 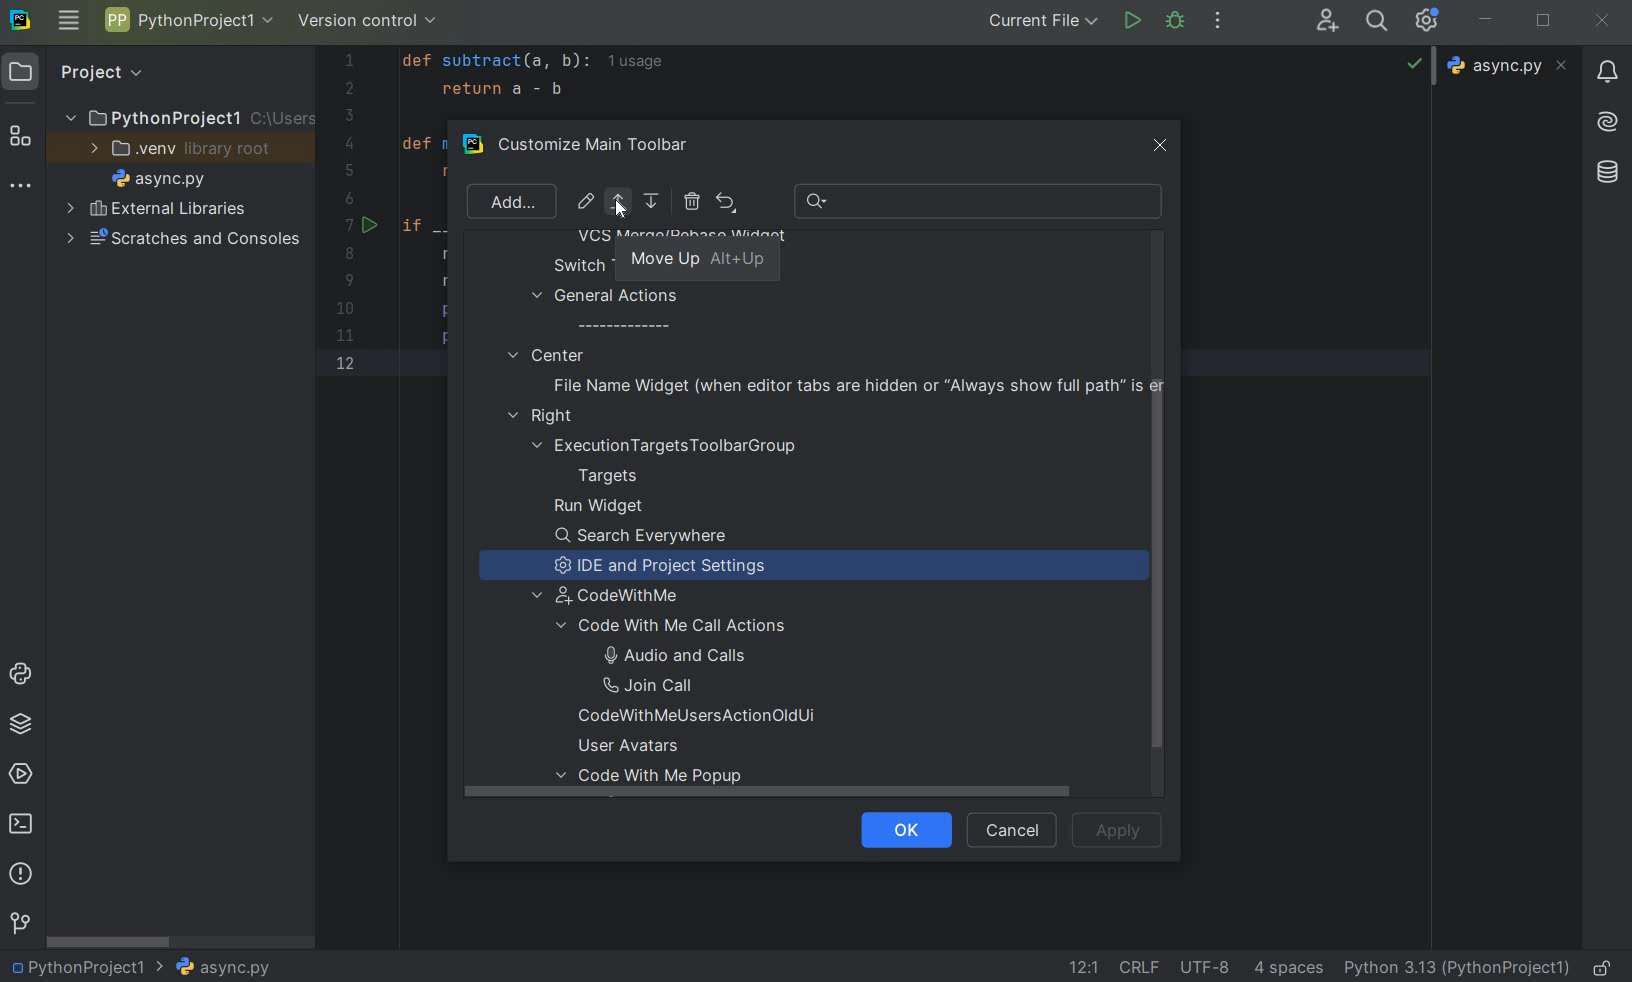 I want to click on switch task, so click(x=598, y=265).